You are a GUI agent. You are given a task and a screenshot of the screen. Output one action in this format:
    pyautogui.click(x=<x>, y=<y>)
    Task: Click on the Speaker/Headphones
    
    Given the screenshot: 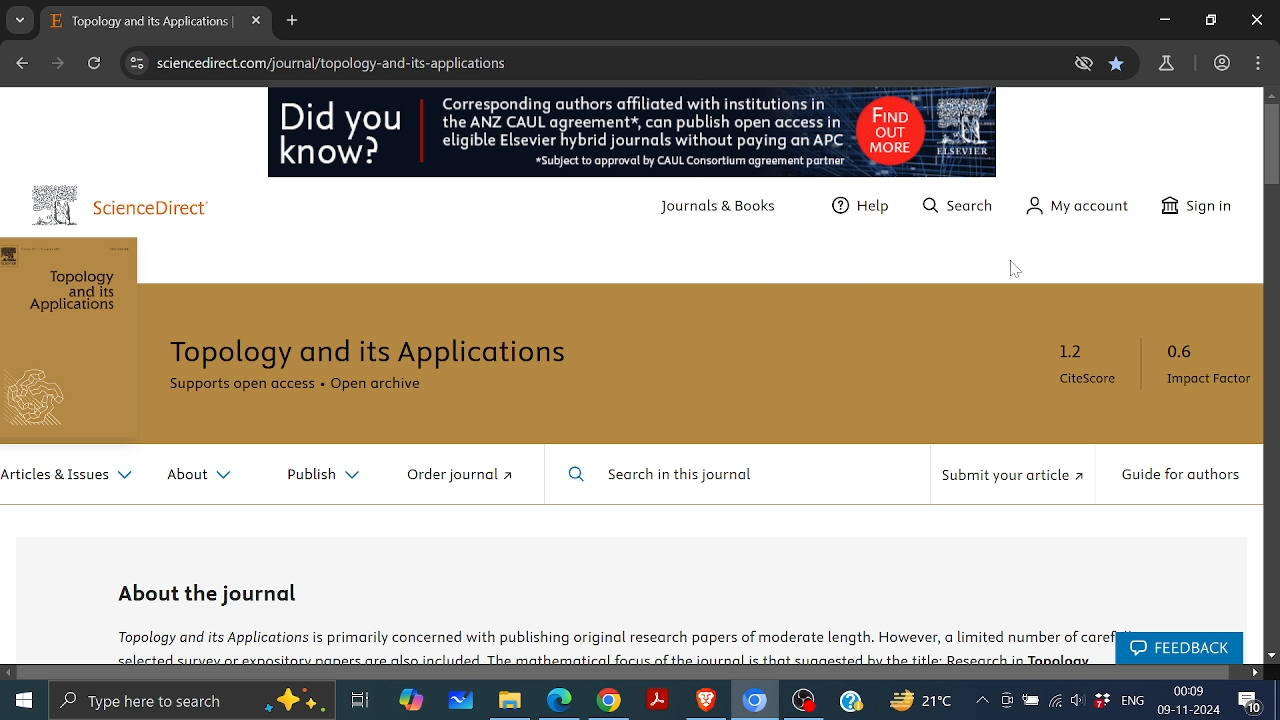 What is the action you would take?
    pyautogui.click(x=1078, y=698)
    